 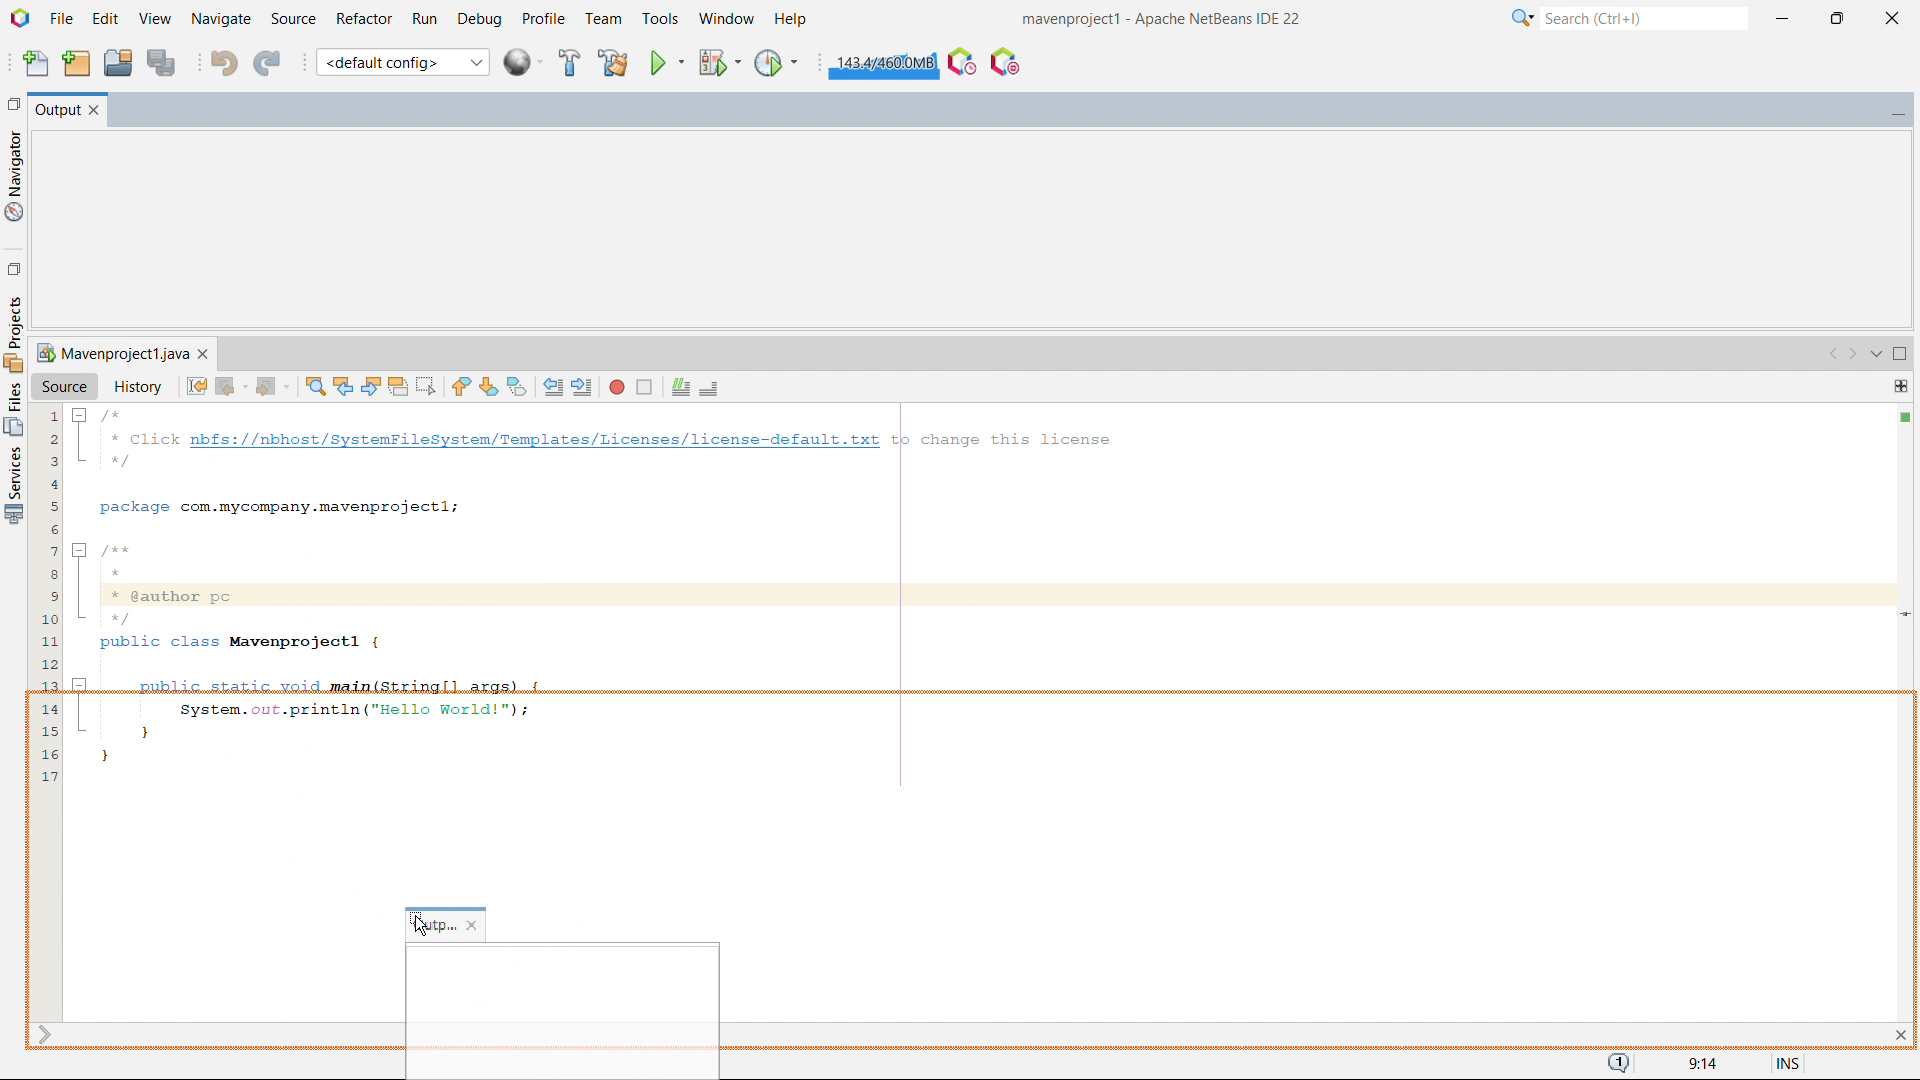 What do you see at coordinates (1777, 1060) in the screenshot?
I see `INS` at bounding box center [1777, 1060].